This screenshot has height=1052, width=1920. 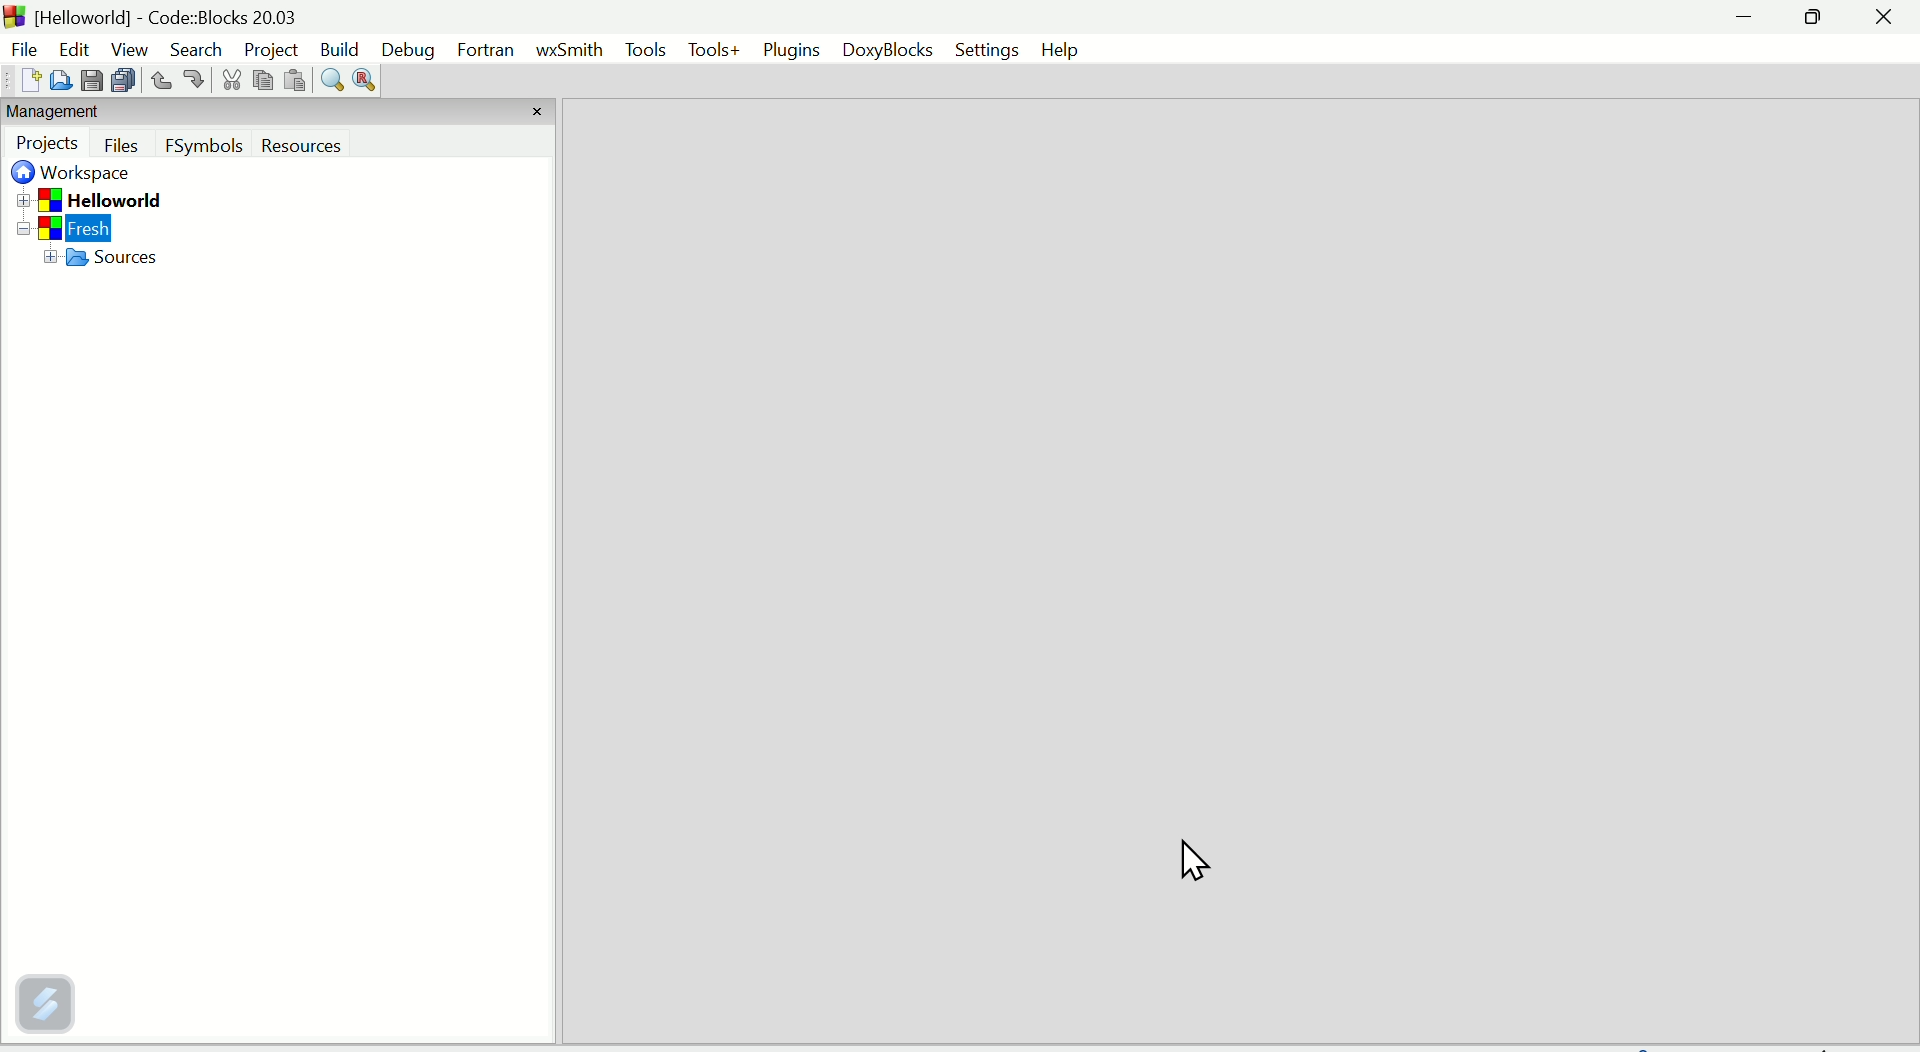 What do you see at coordinates (330, 83) in the screenshot?
I see `Find` at bounding box center [330, 83].